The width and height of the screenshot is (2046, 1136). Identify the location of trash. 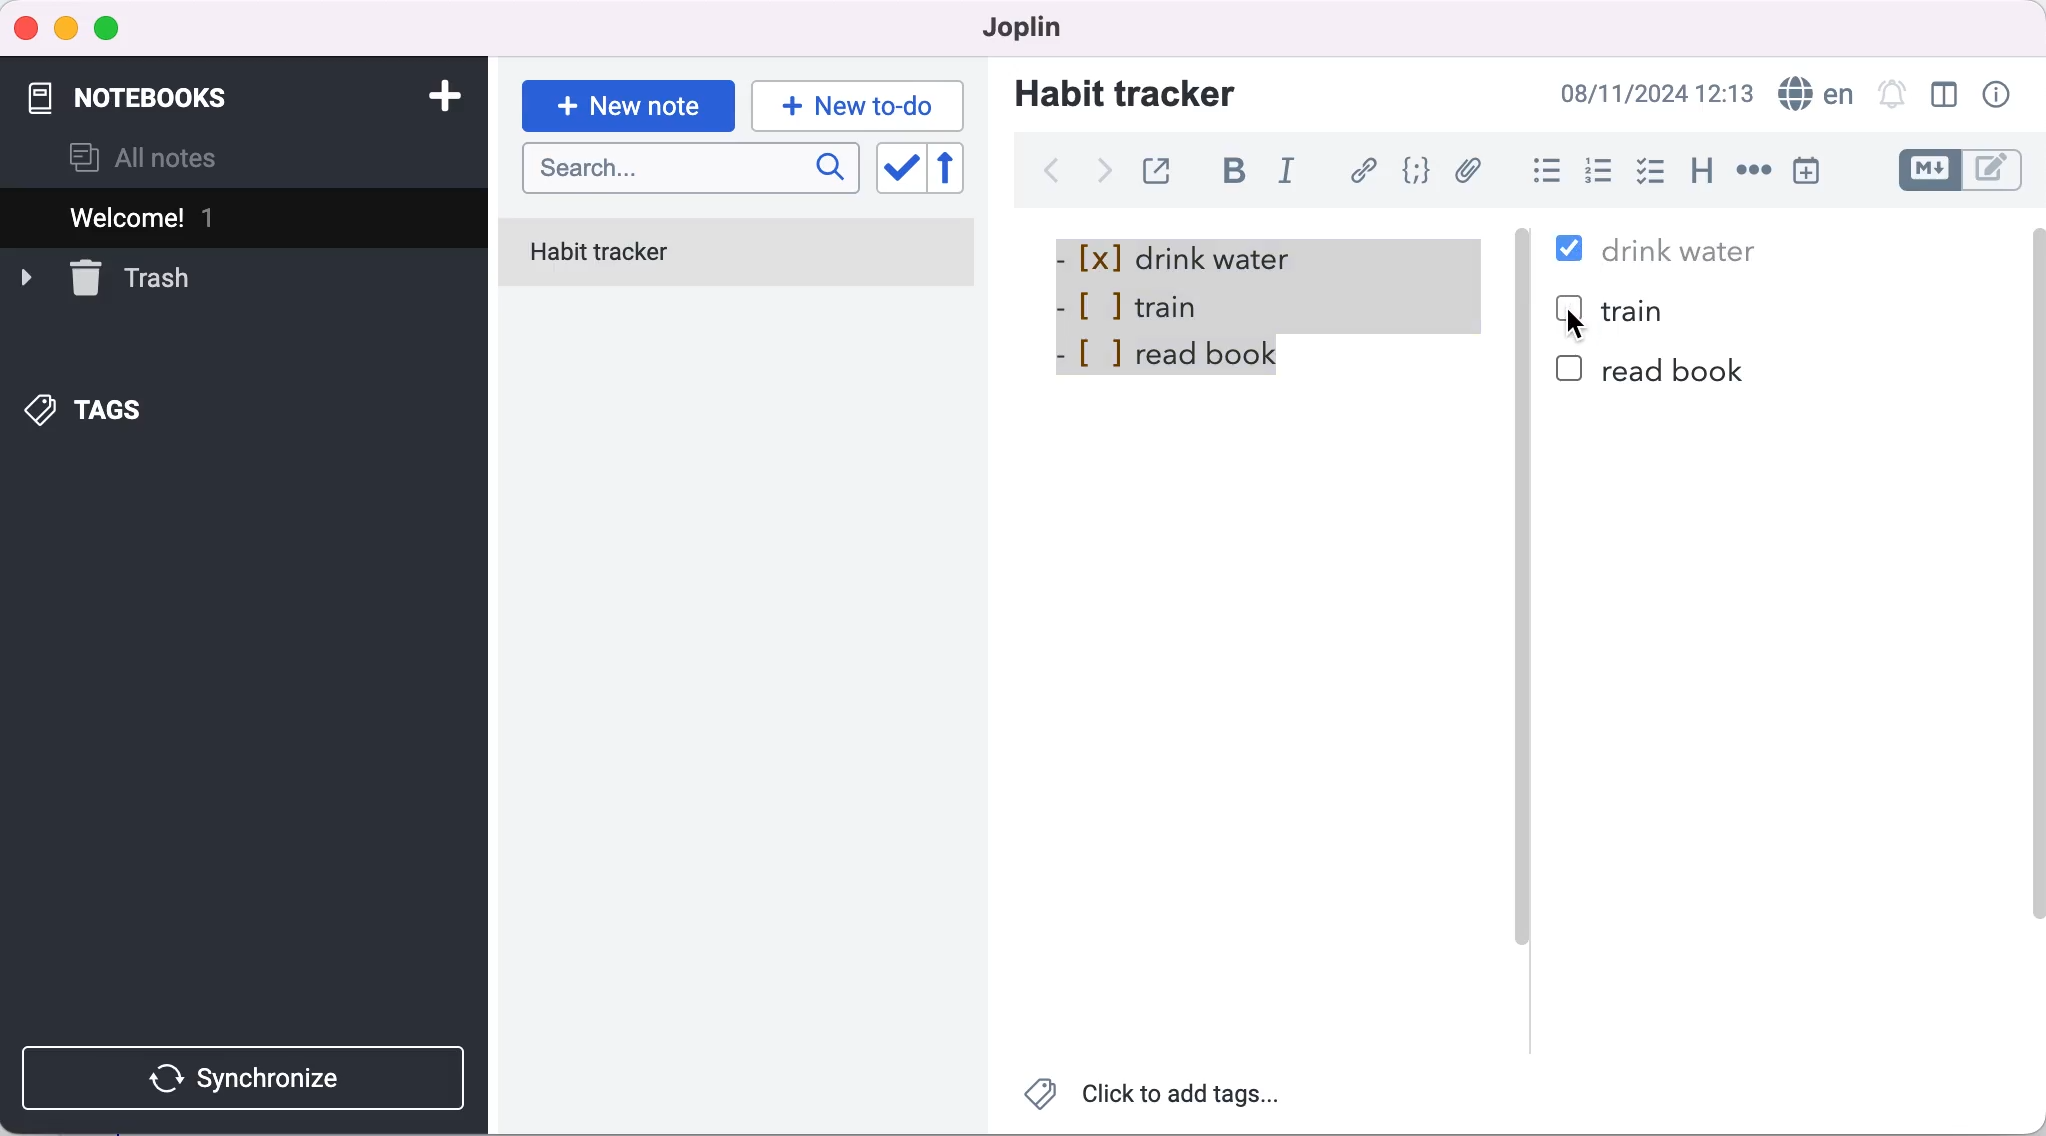
(105, 276).